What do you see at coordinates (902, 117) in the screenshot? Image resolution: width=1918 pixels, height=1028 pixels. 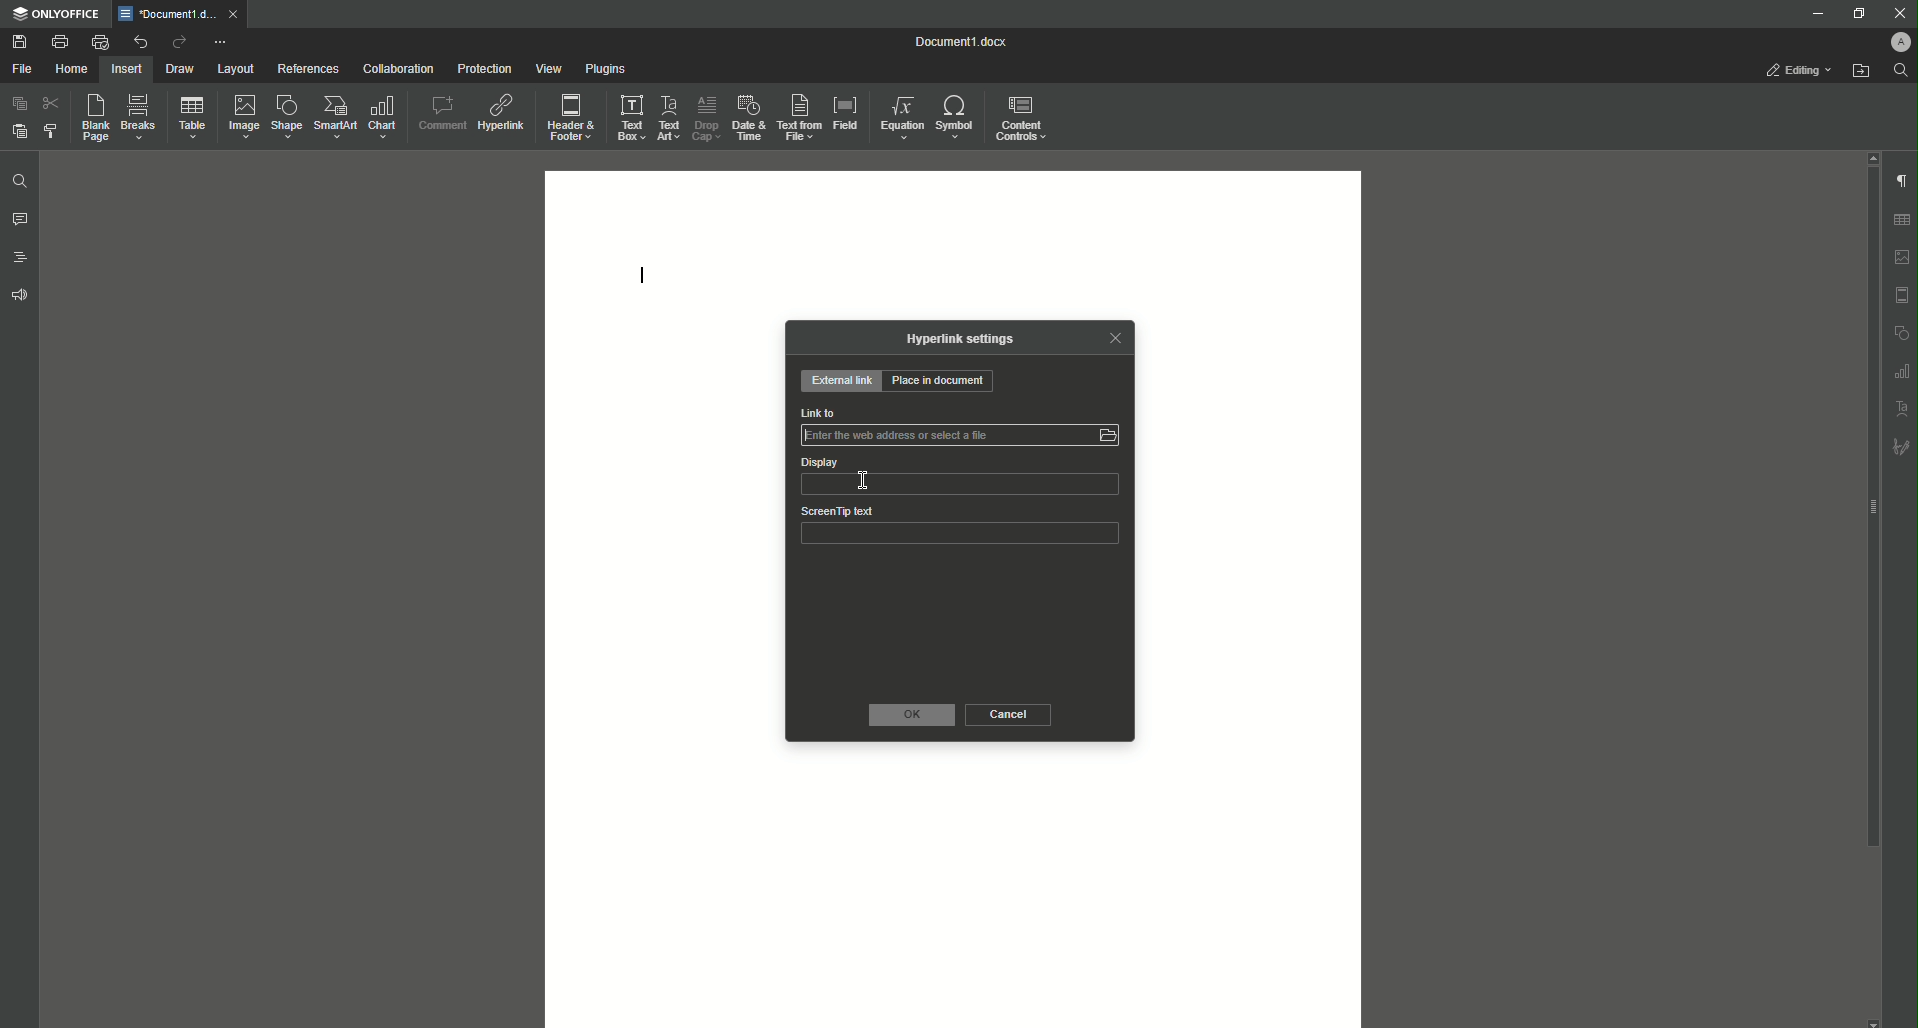 I see `Equation` at bounding box center [902, 117].